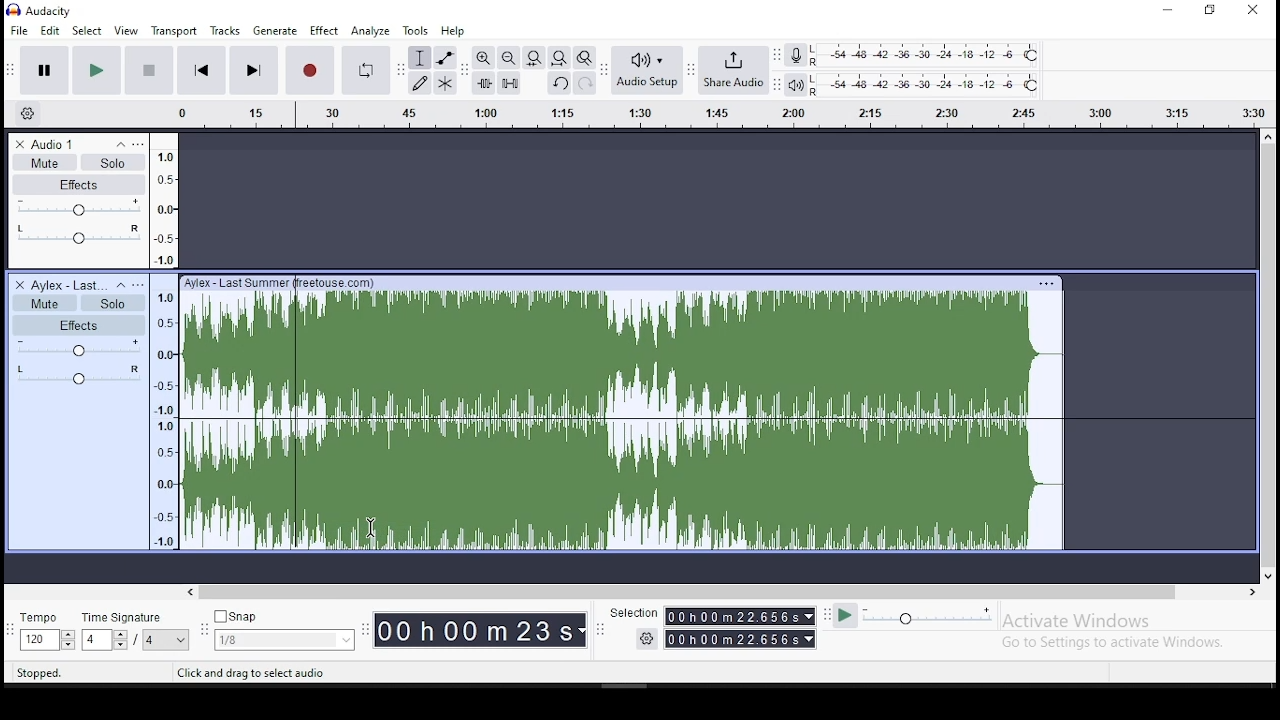 The image size is (1280, 720). Describe the element at coordinates (364, 70) in the screenshot. I see `enable/disable looping` at that location.